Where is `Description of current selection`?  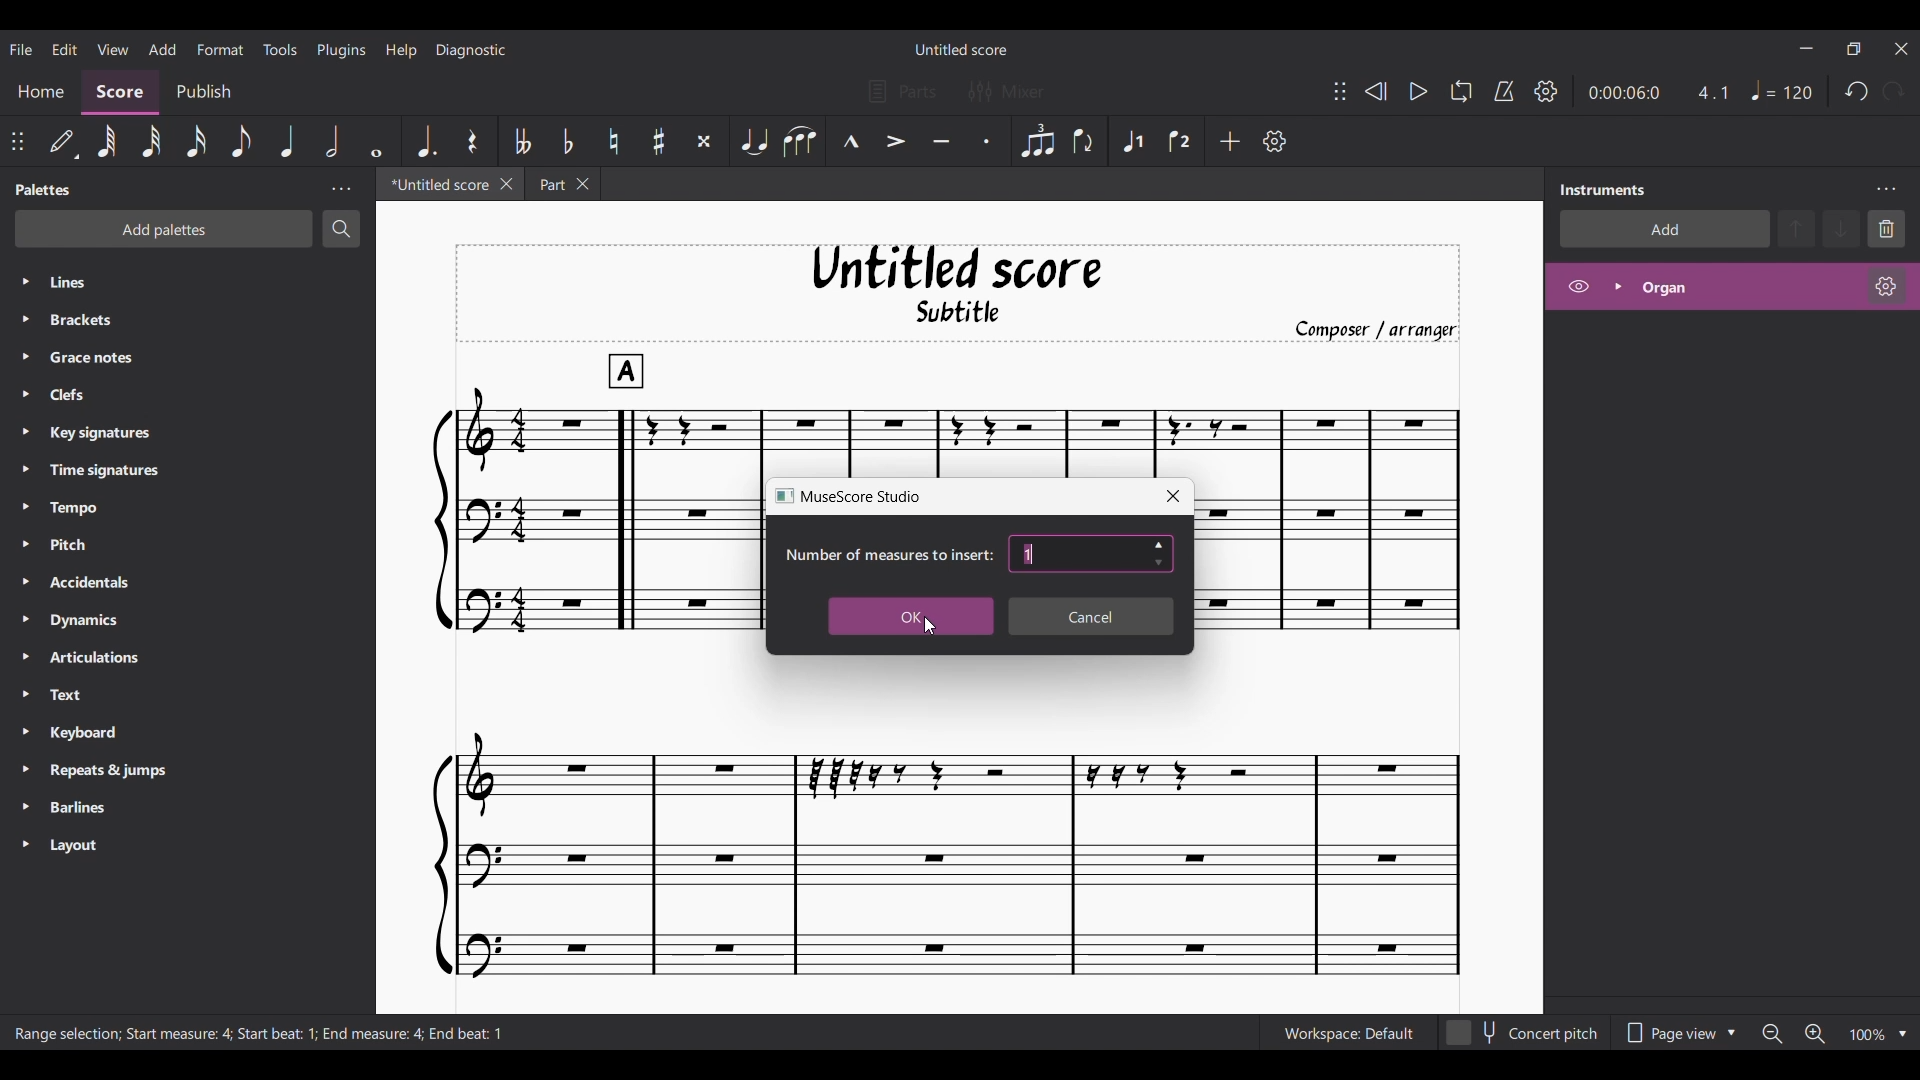 Description of current selection is located at coordinates (261, 1034).